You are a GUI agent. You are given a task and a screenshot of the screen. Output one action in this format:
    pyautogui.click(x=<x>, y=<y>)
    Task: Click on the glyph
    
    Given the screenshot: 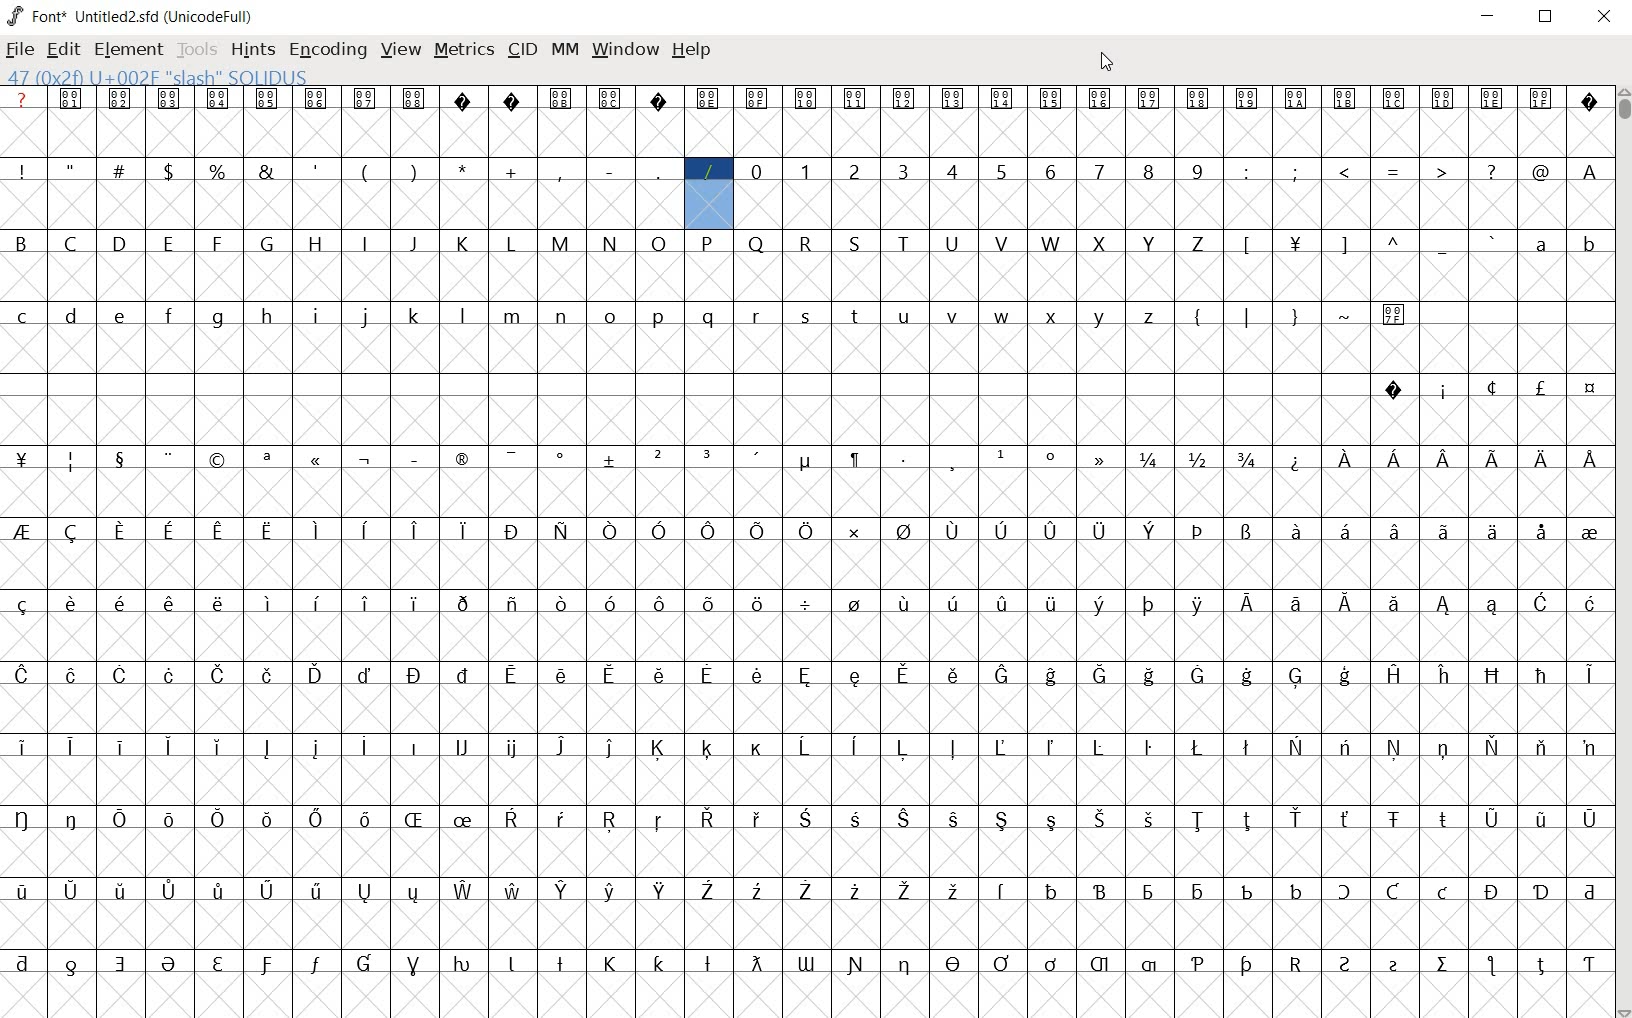 What is the action you would take?
    pyautogui.click(x=1492, y=820)
    